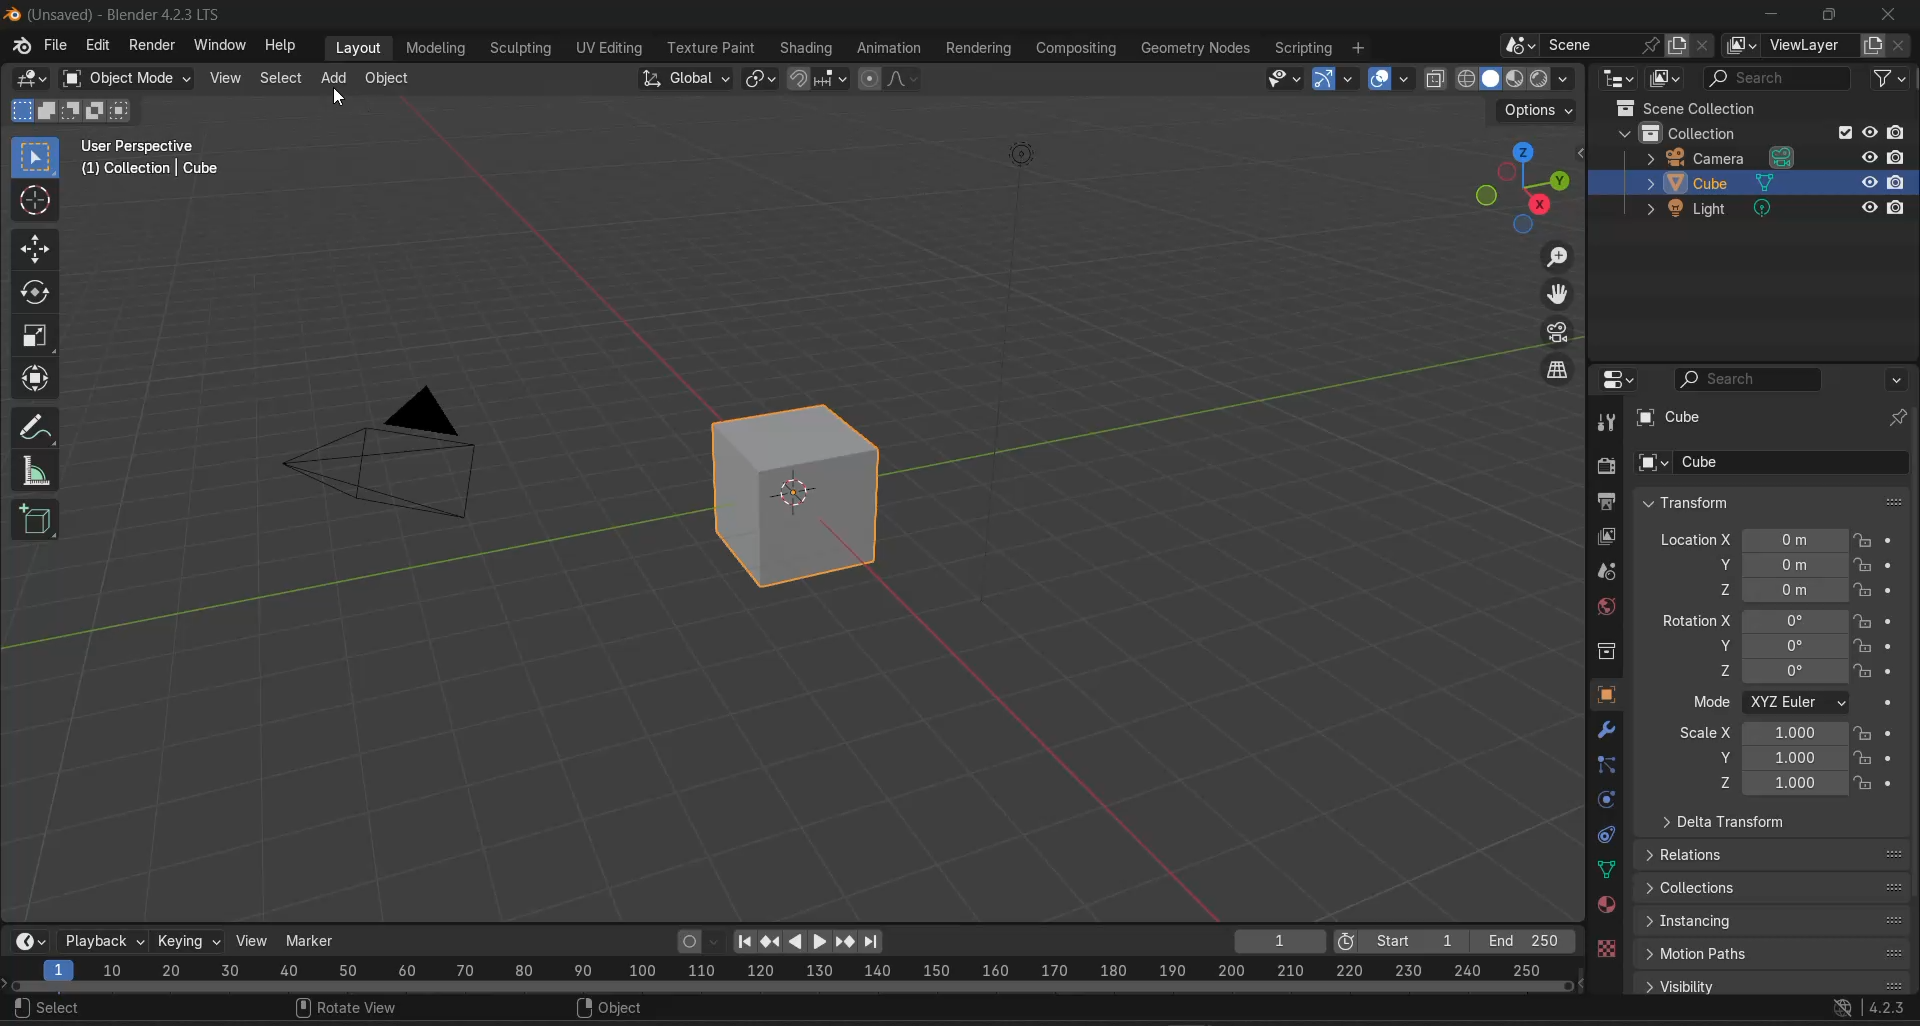 The image size is (1920, 1026). I want to click on toggle pin ID, so click(1899, 417).